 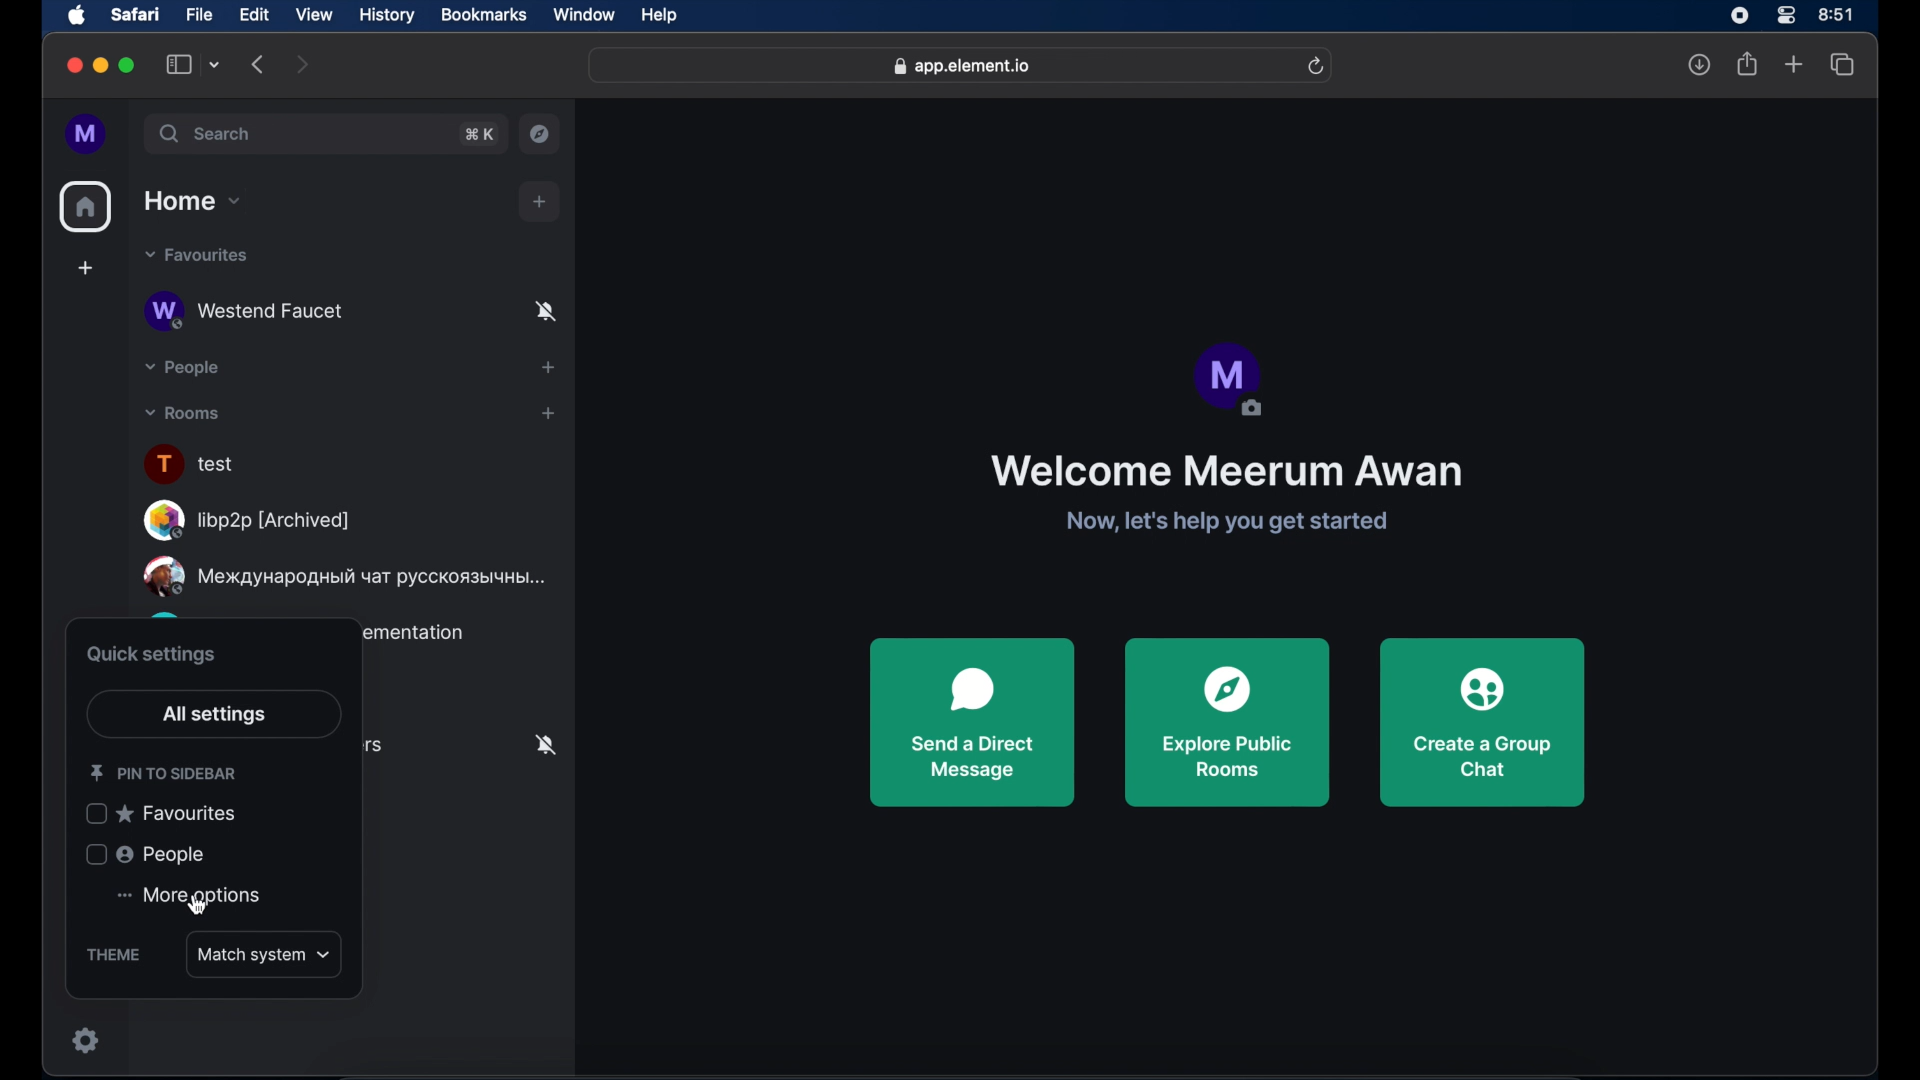 What do you see at coordinates (180, 368) in the screenshot?
I see `people dropdown` at bounding box center [180, 368].